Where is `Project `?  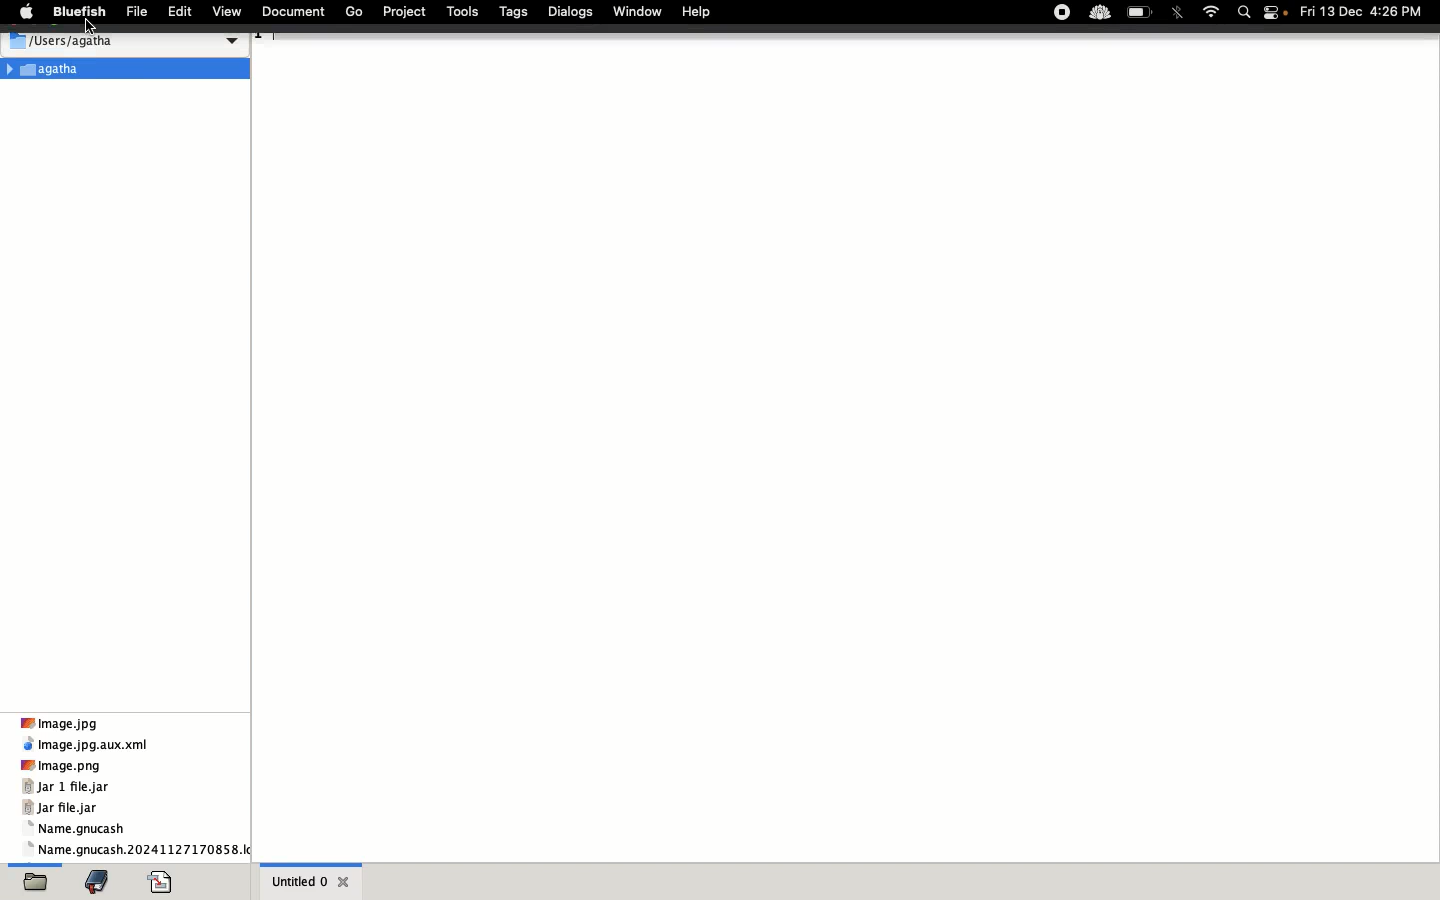 Project  is located at coordinates (406, 13).